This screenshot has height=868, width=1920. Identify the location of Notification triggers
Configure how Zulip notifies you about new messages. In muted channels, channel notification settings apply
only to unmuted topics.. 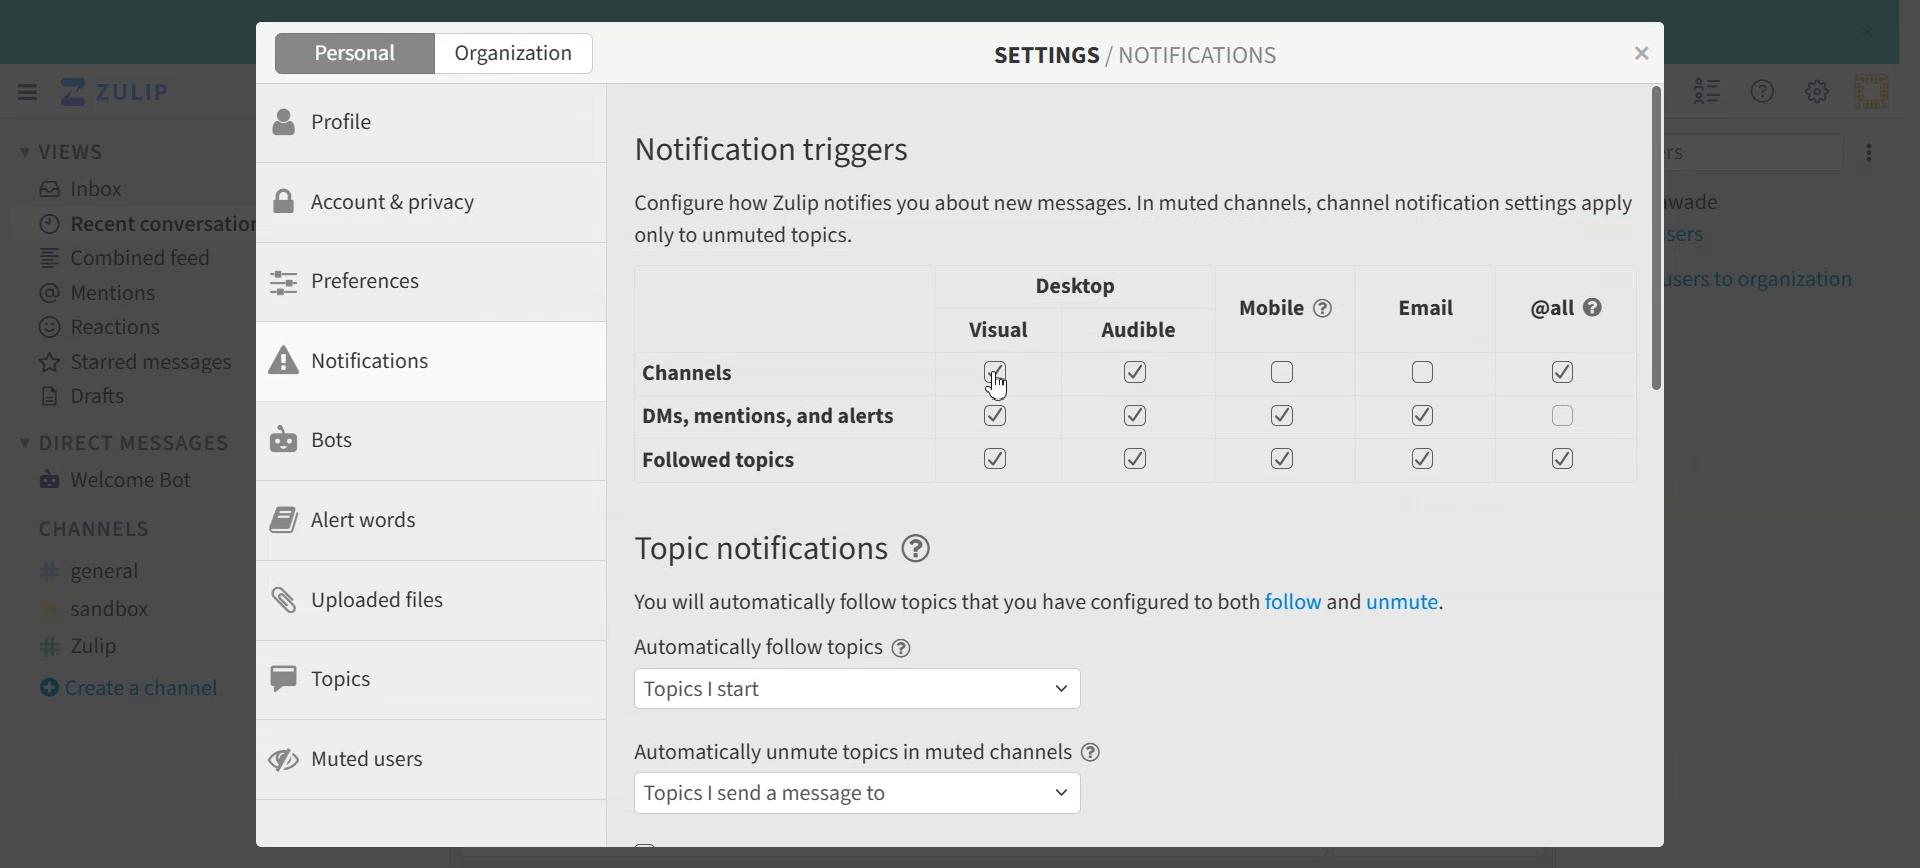
(1127, 190).